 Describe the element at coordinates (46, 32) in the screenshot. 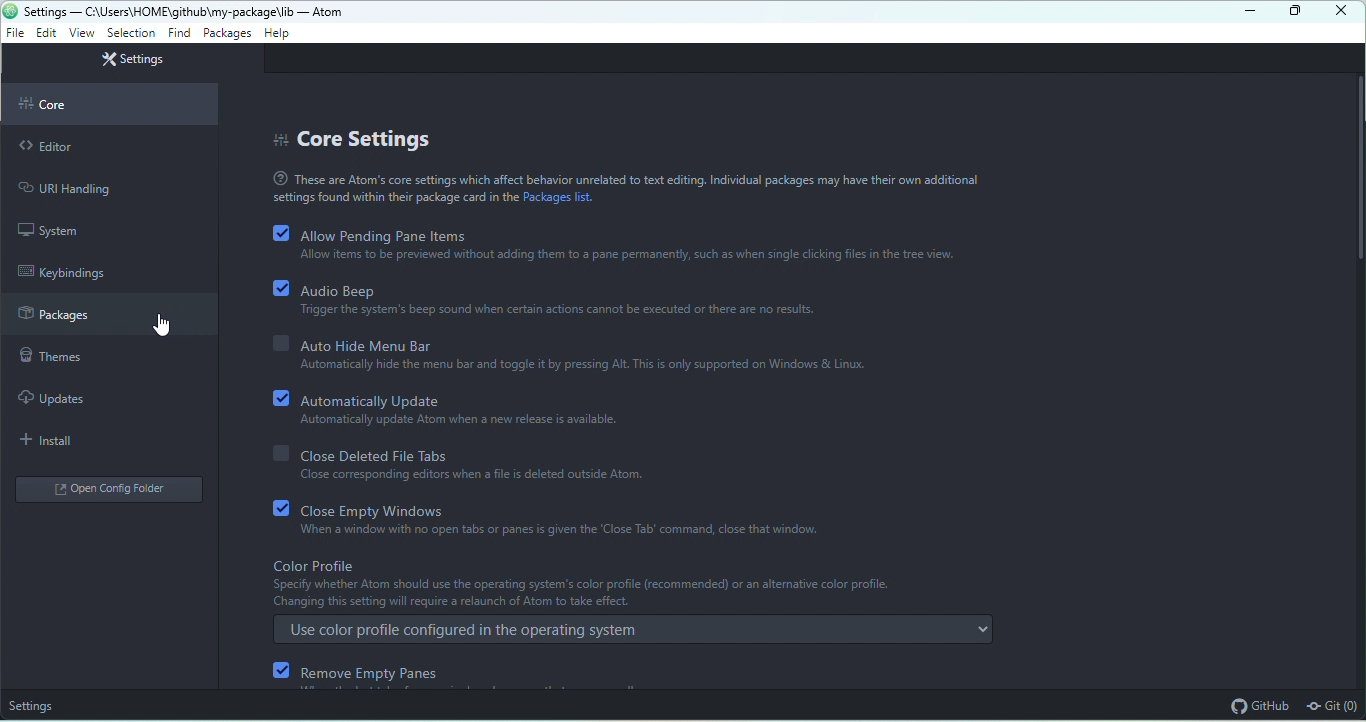

I see `edit` at that location.